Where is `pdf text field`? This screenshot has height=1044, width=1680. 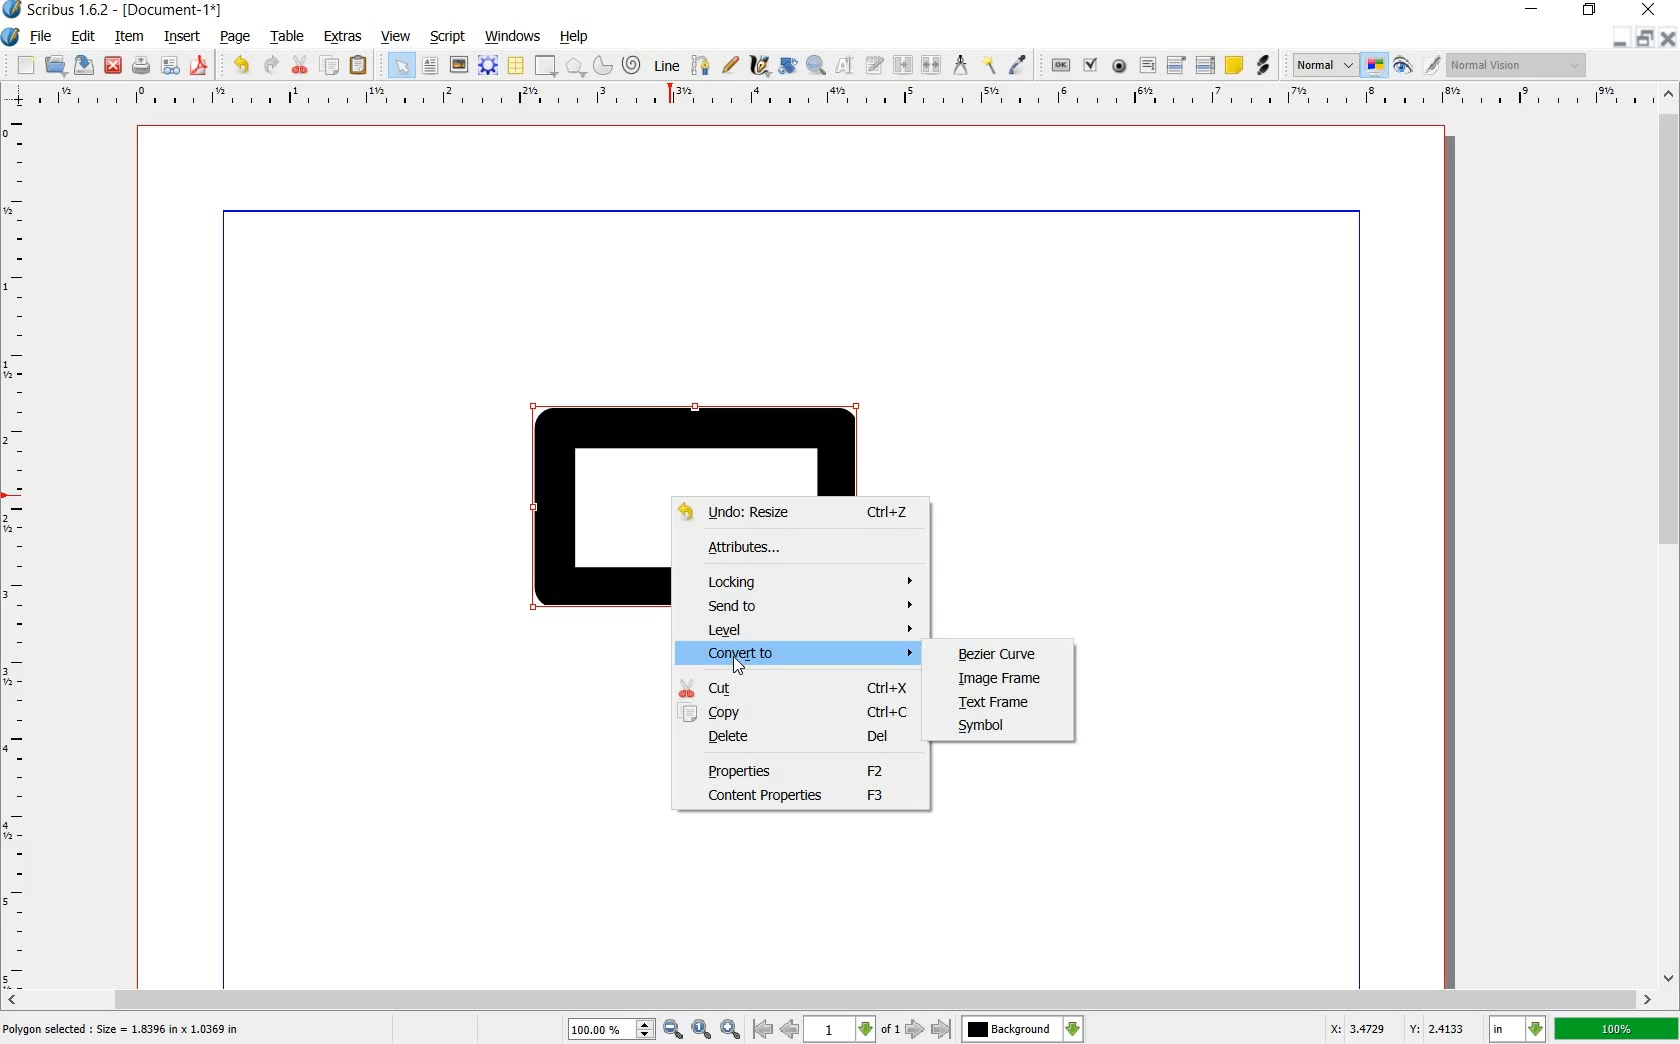
pdf text field is located at coordinates (1149, 66).